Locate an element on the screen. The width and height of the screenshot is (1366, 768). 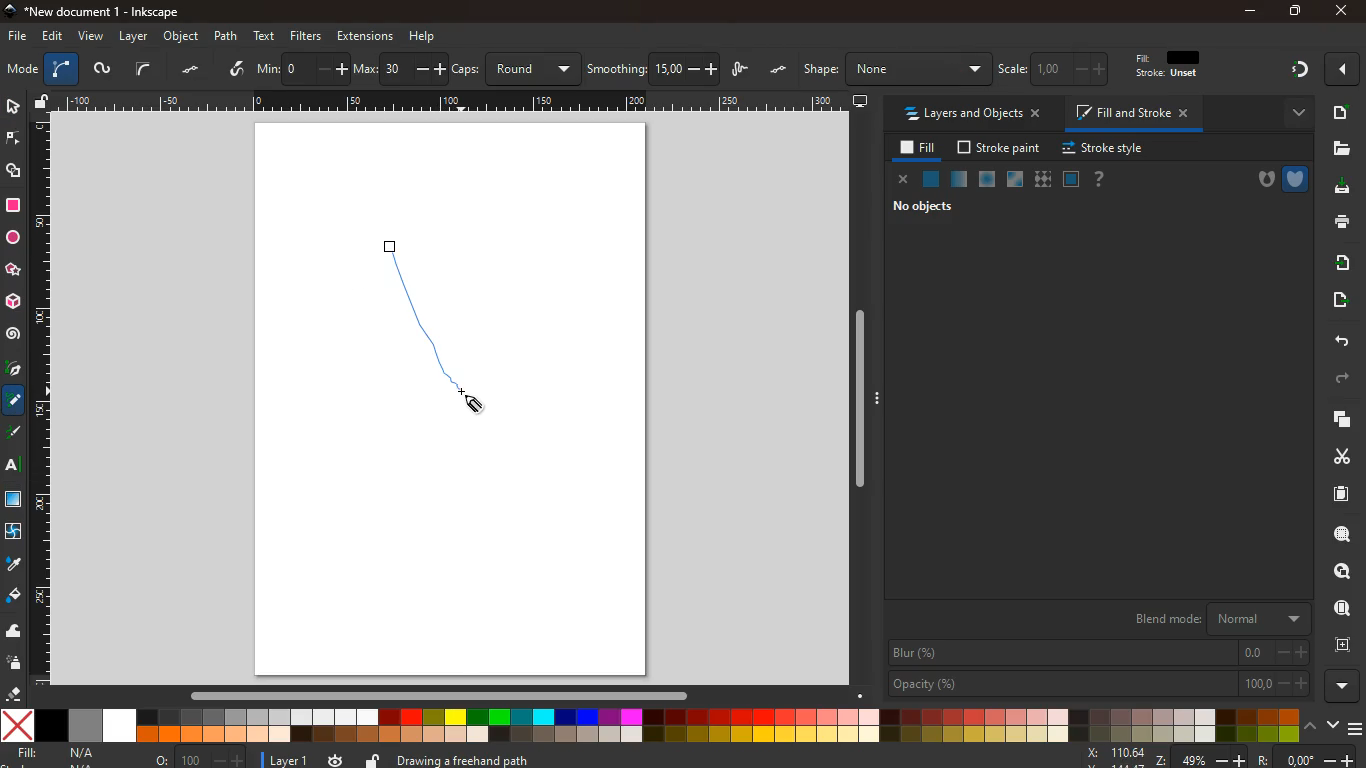
text is located at coordinates (14, 468).